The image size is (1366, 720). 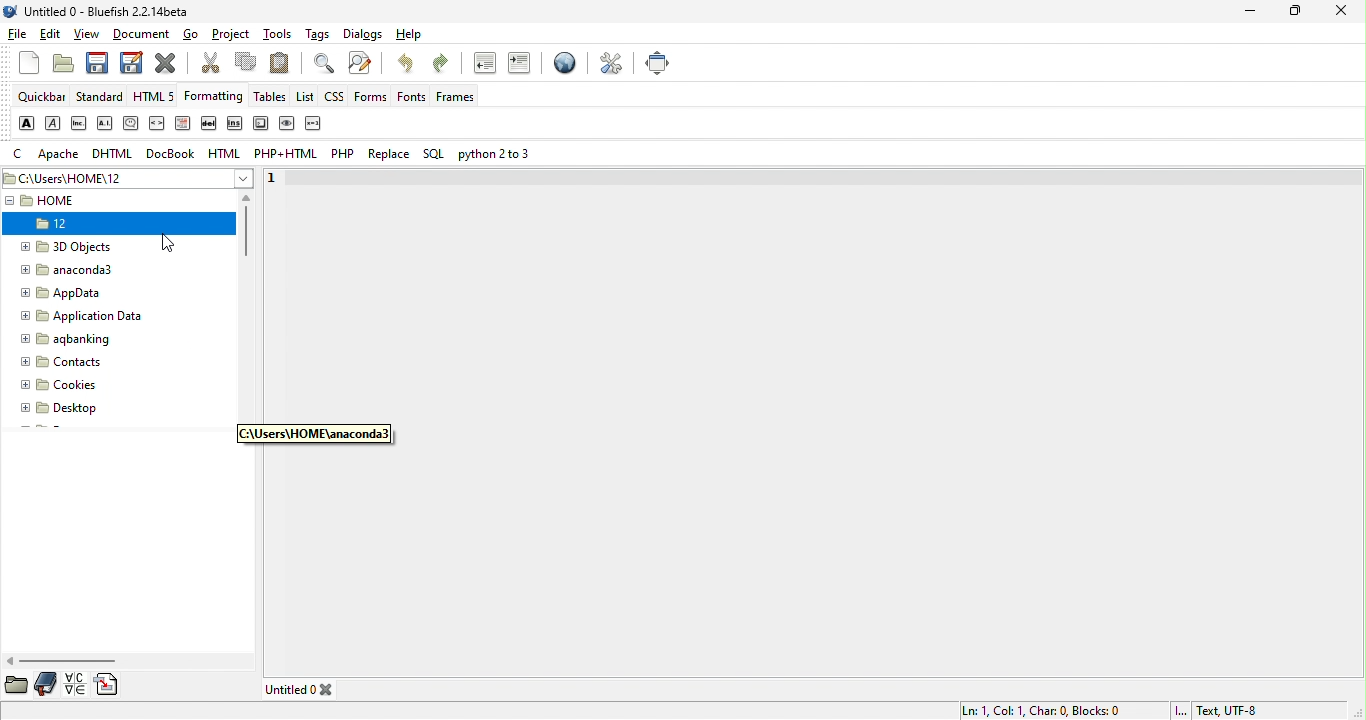 What do you see at coordinates (211, 125) in the screenshot?
I see `delete` at bounding box center [211, 125].